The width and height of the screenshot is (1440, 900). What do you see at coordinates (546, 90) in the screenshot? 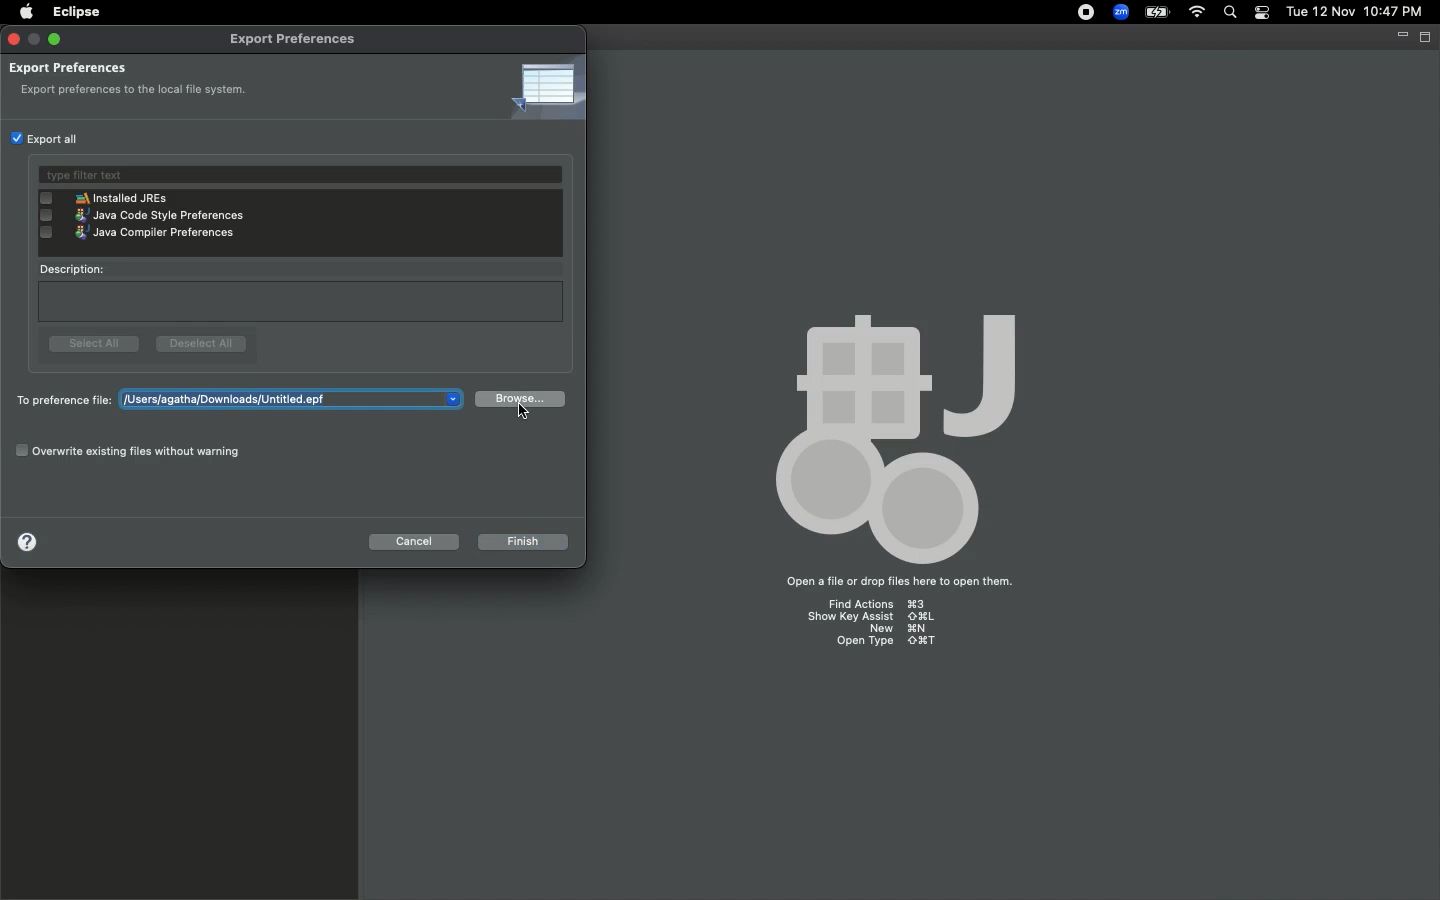
I see `Icon` at bounding box center [546, 90].